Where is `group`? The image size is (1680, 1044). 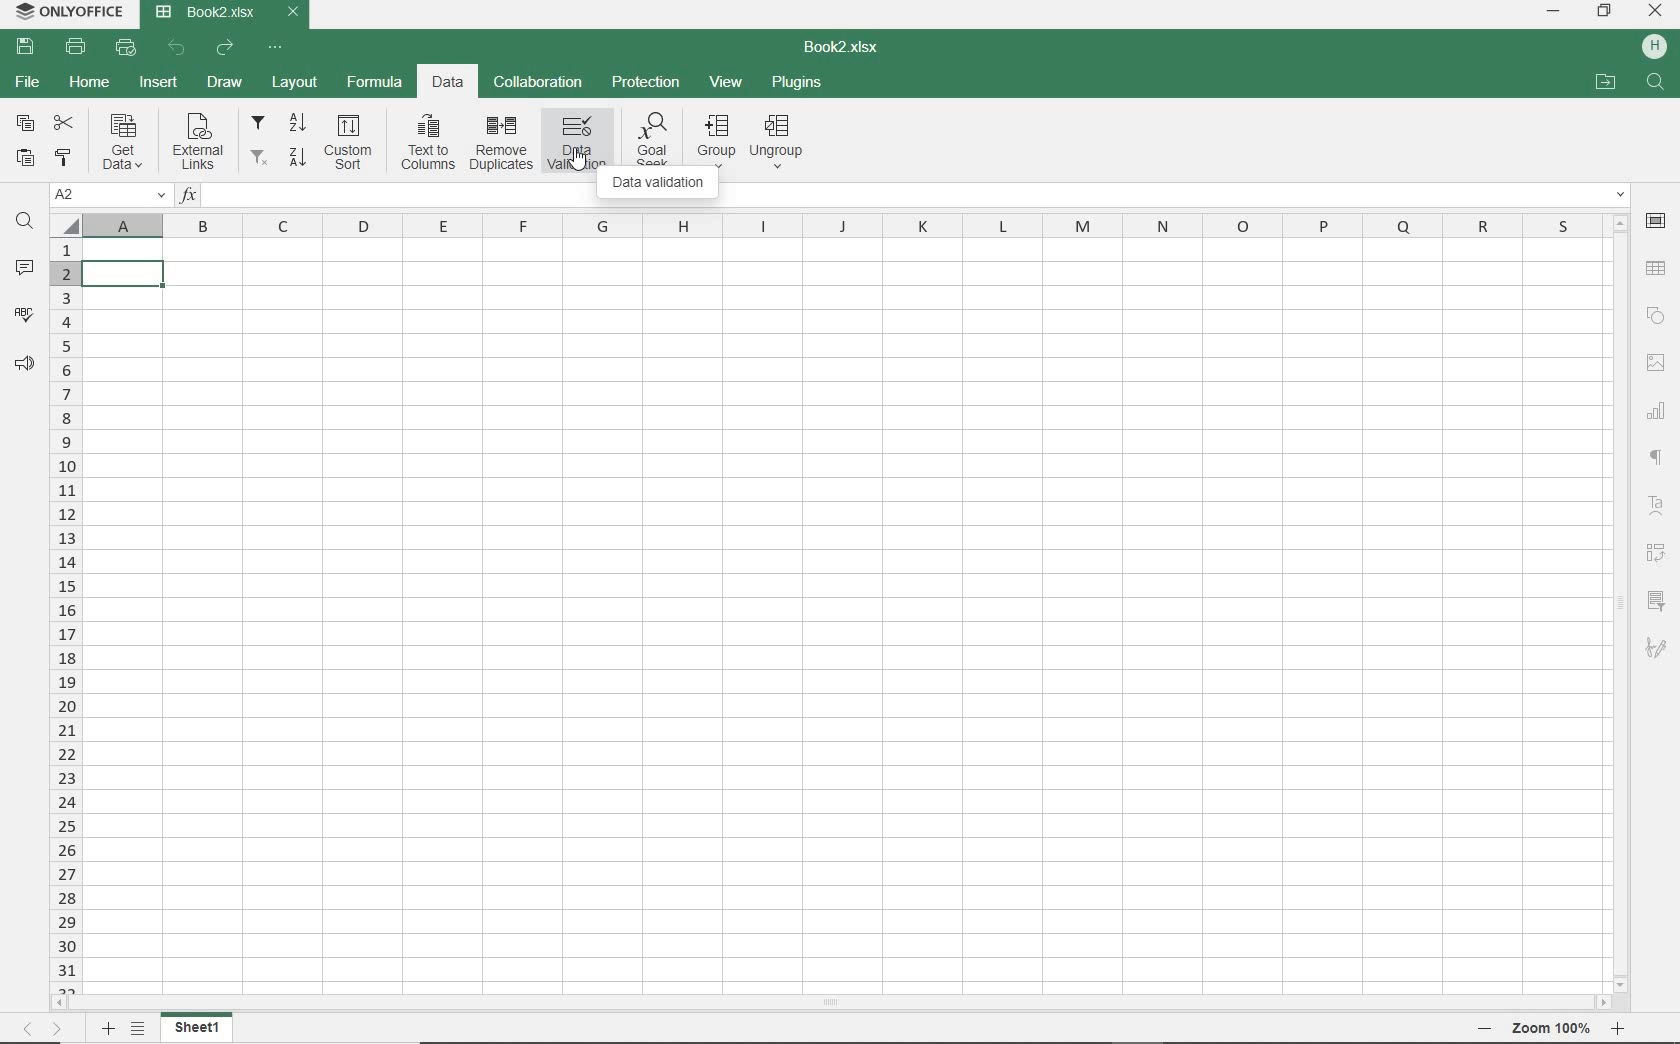 group is located at coordinates (716, 139).